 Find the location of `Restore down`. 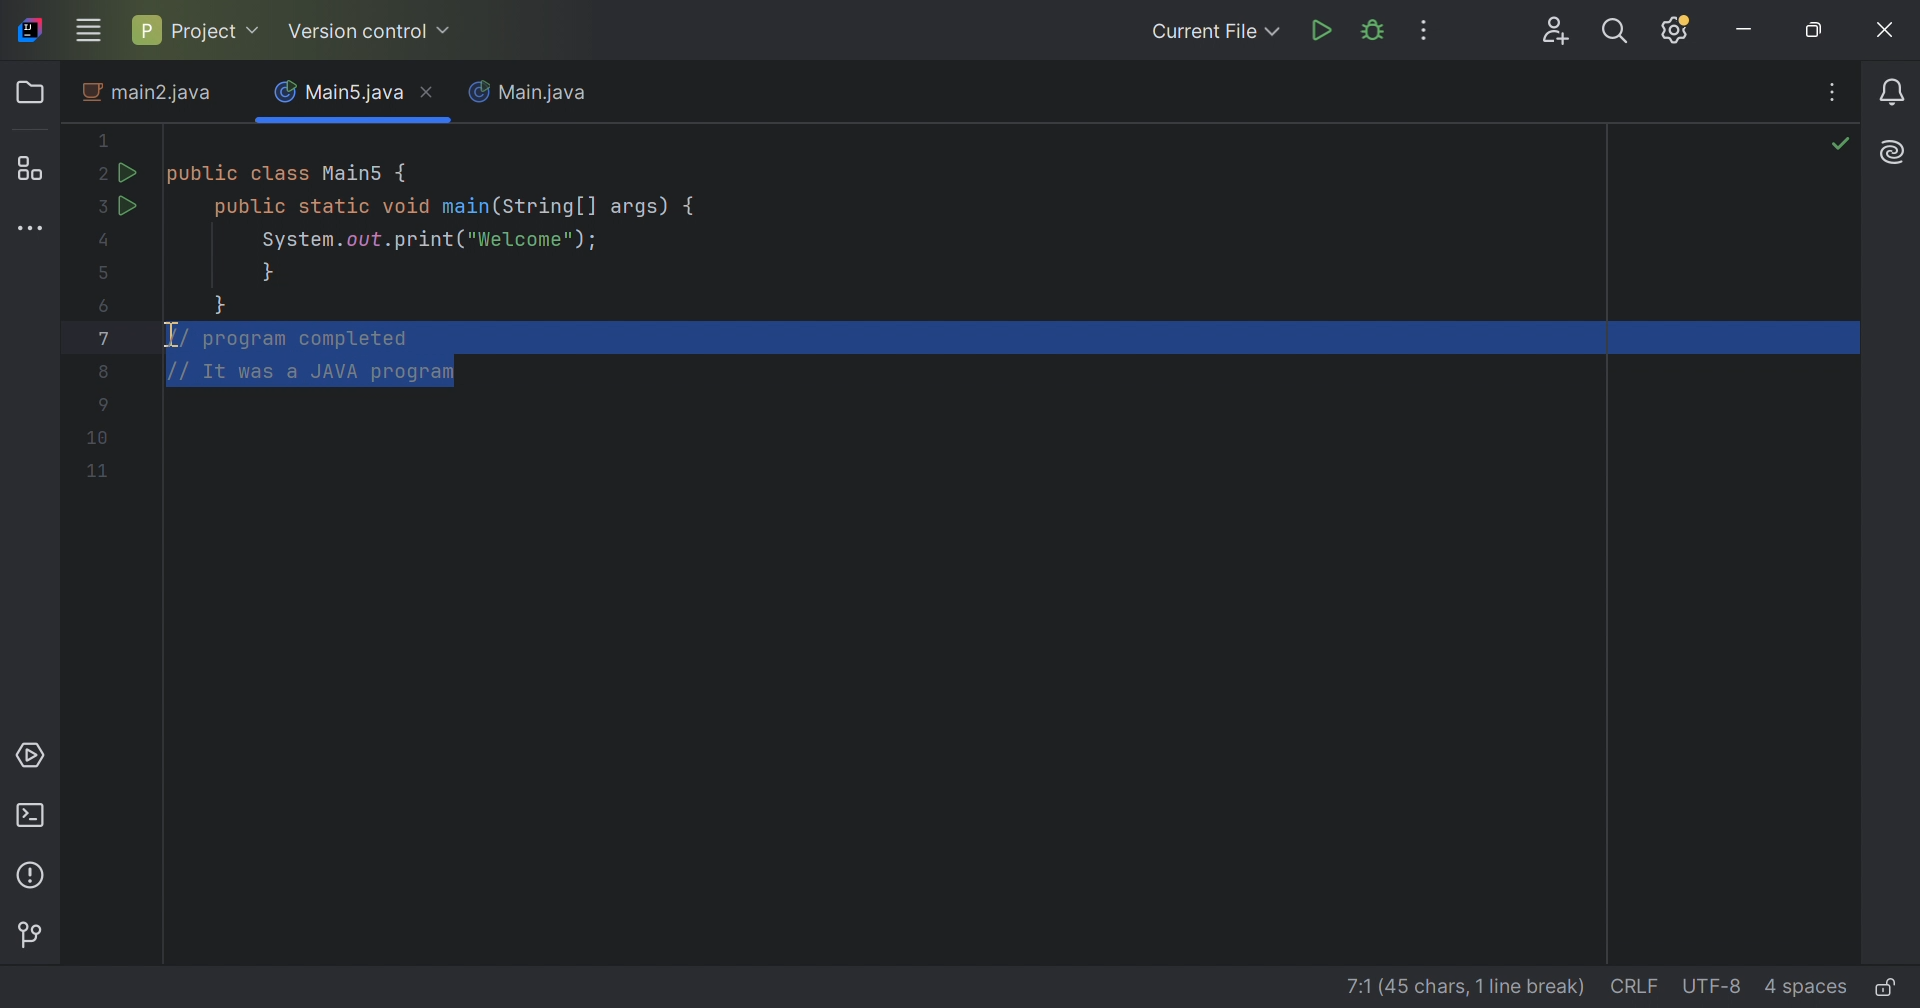

Restore down is located at coordinates (1819, 32).